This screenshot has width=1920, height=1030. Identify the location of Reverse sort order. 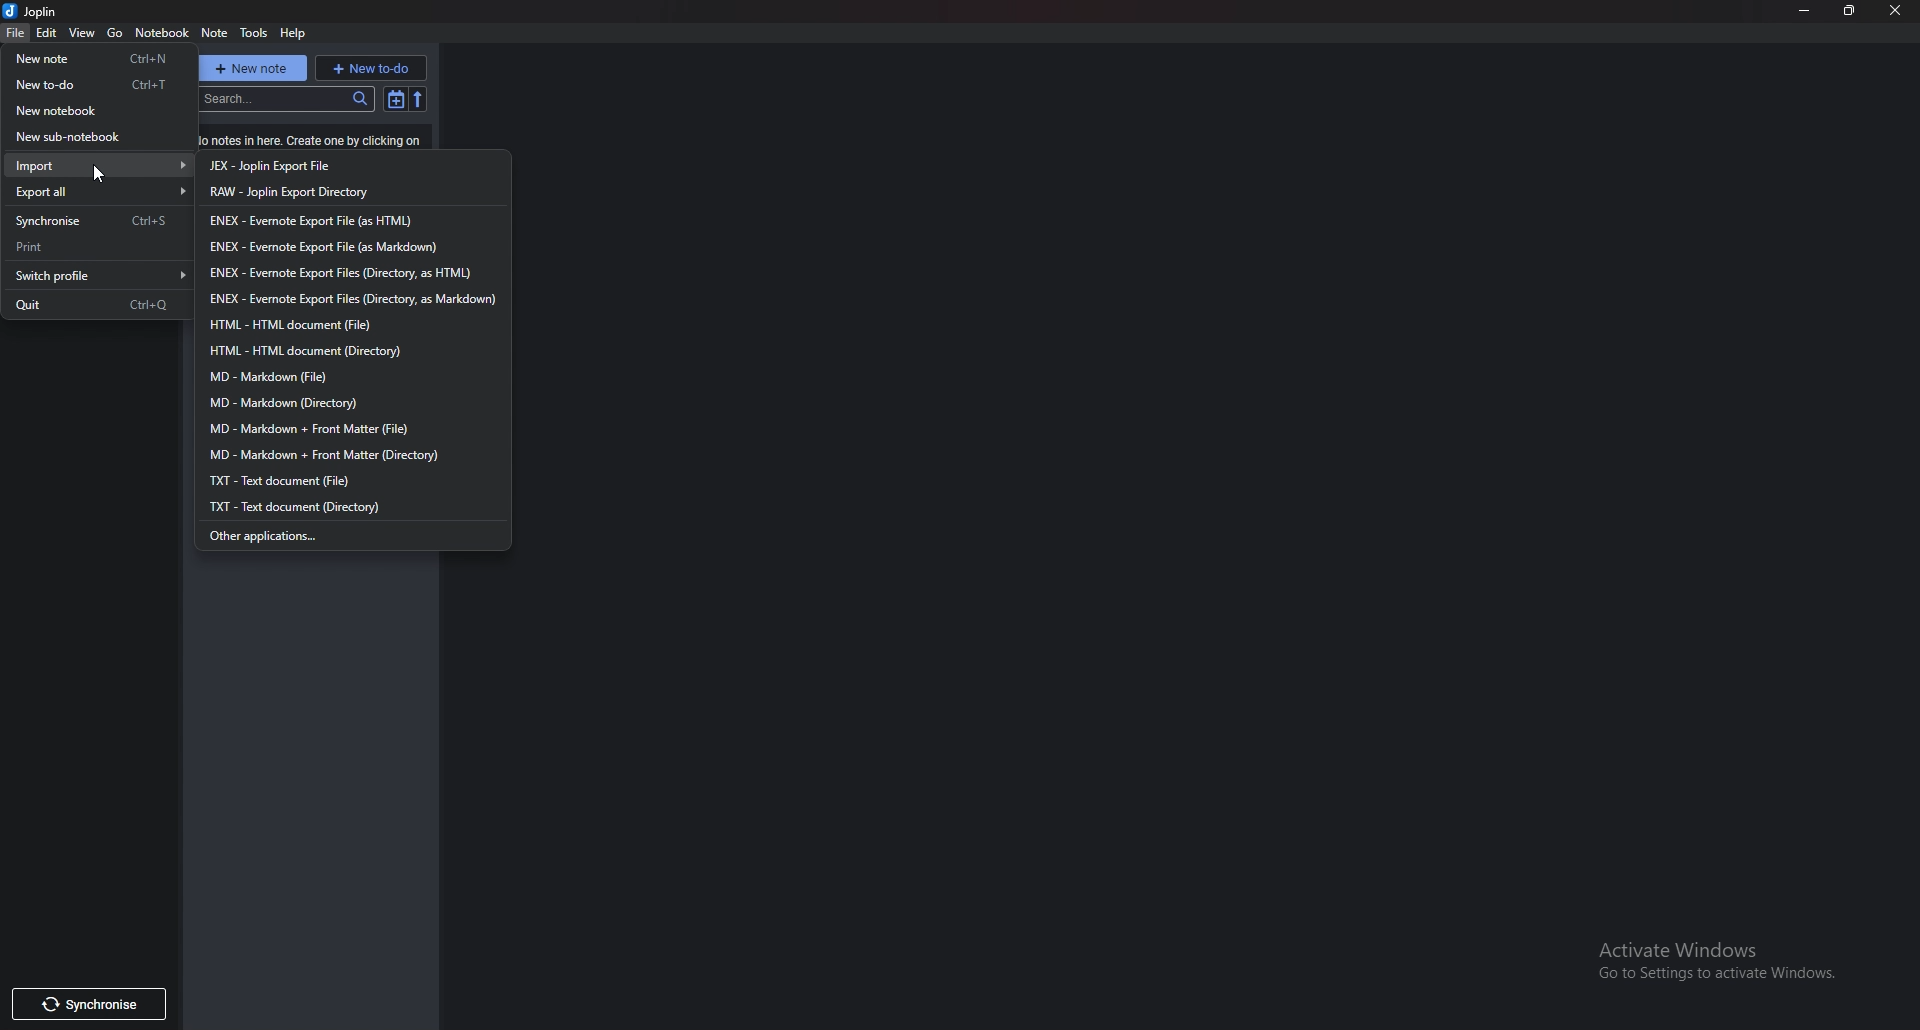
(419, 99).